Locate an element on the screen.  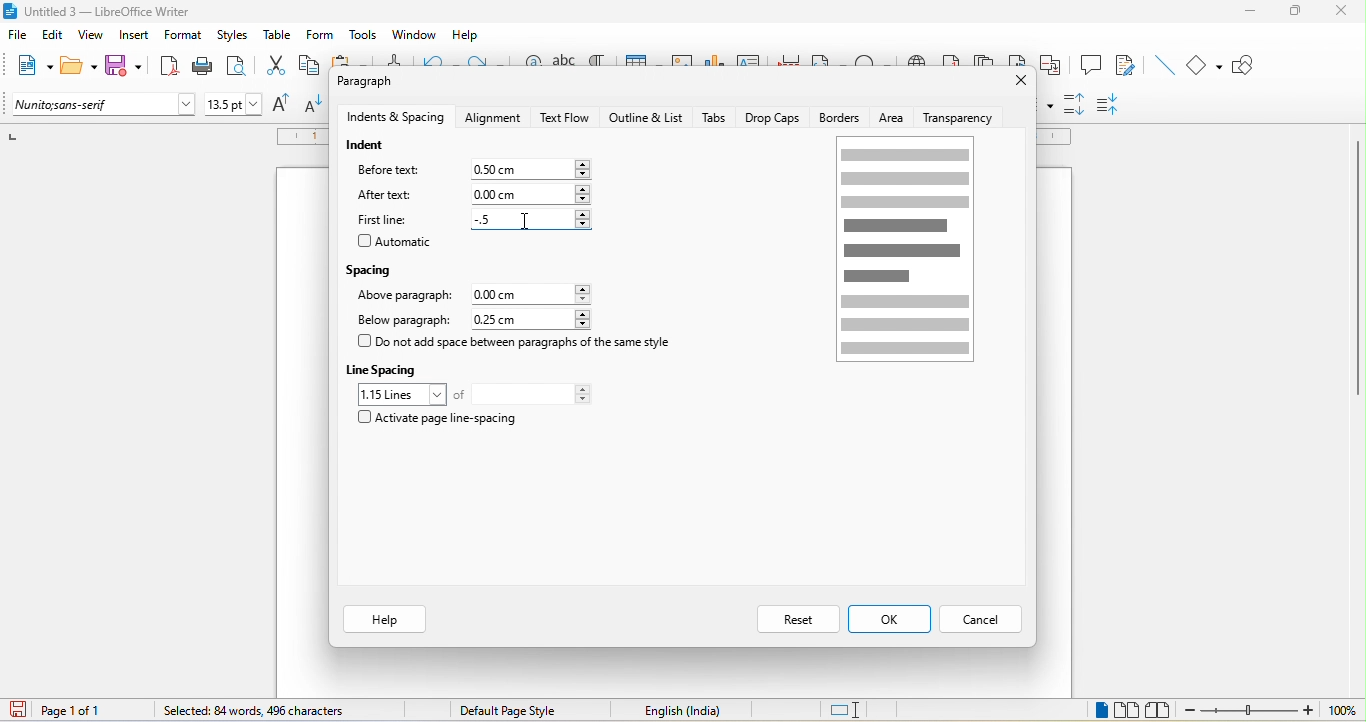
multiple page view is located at coordinates (1127, 711).